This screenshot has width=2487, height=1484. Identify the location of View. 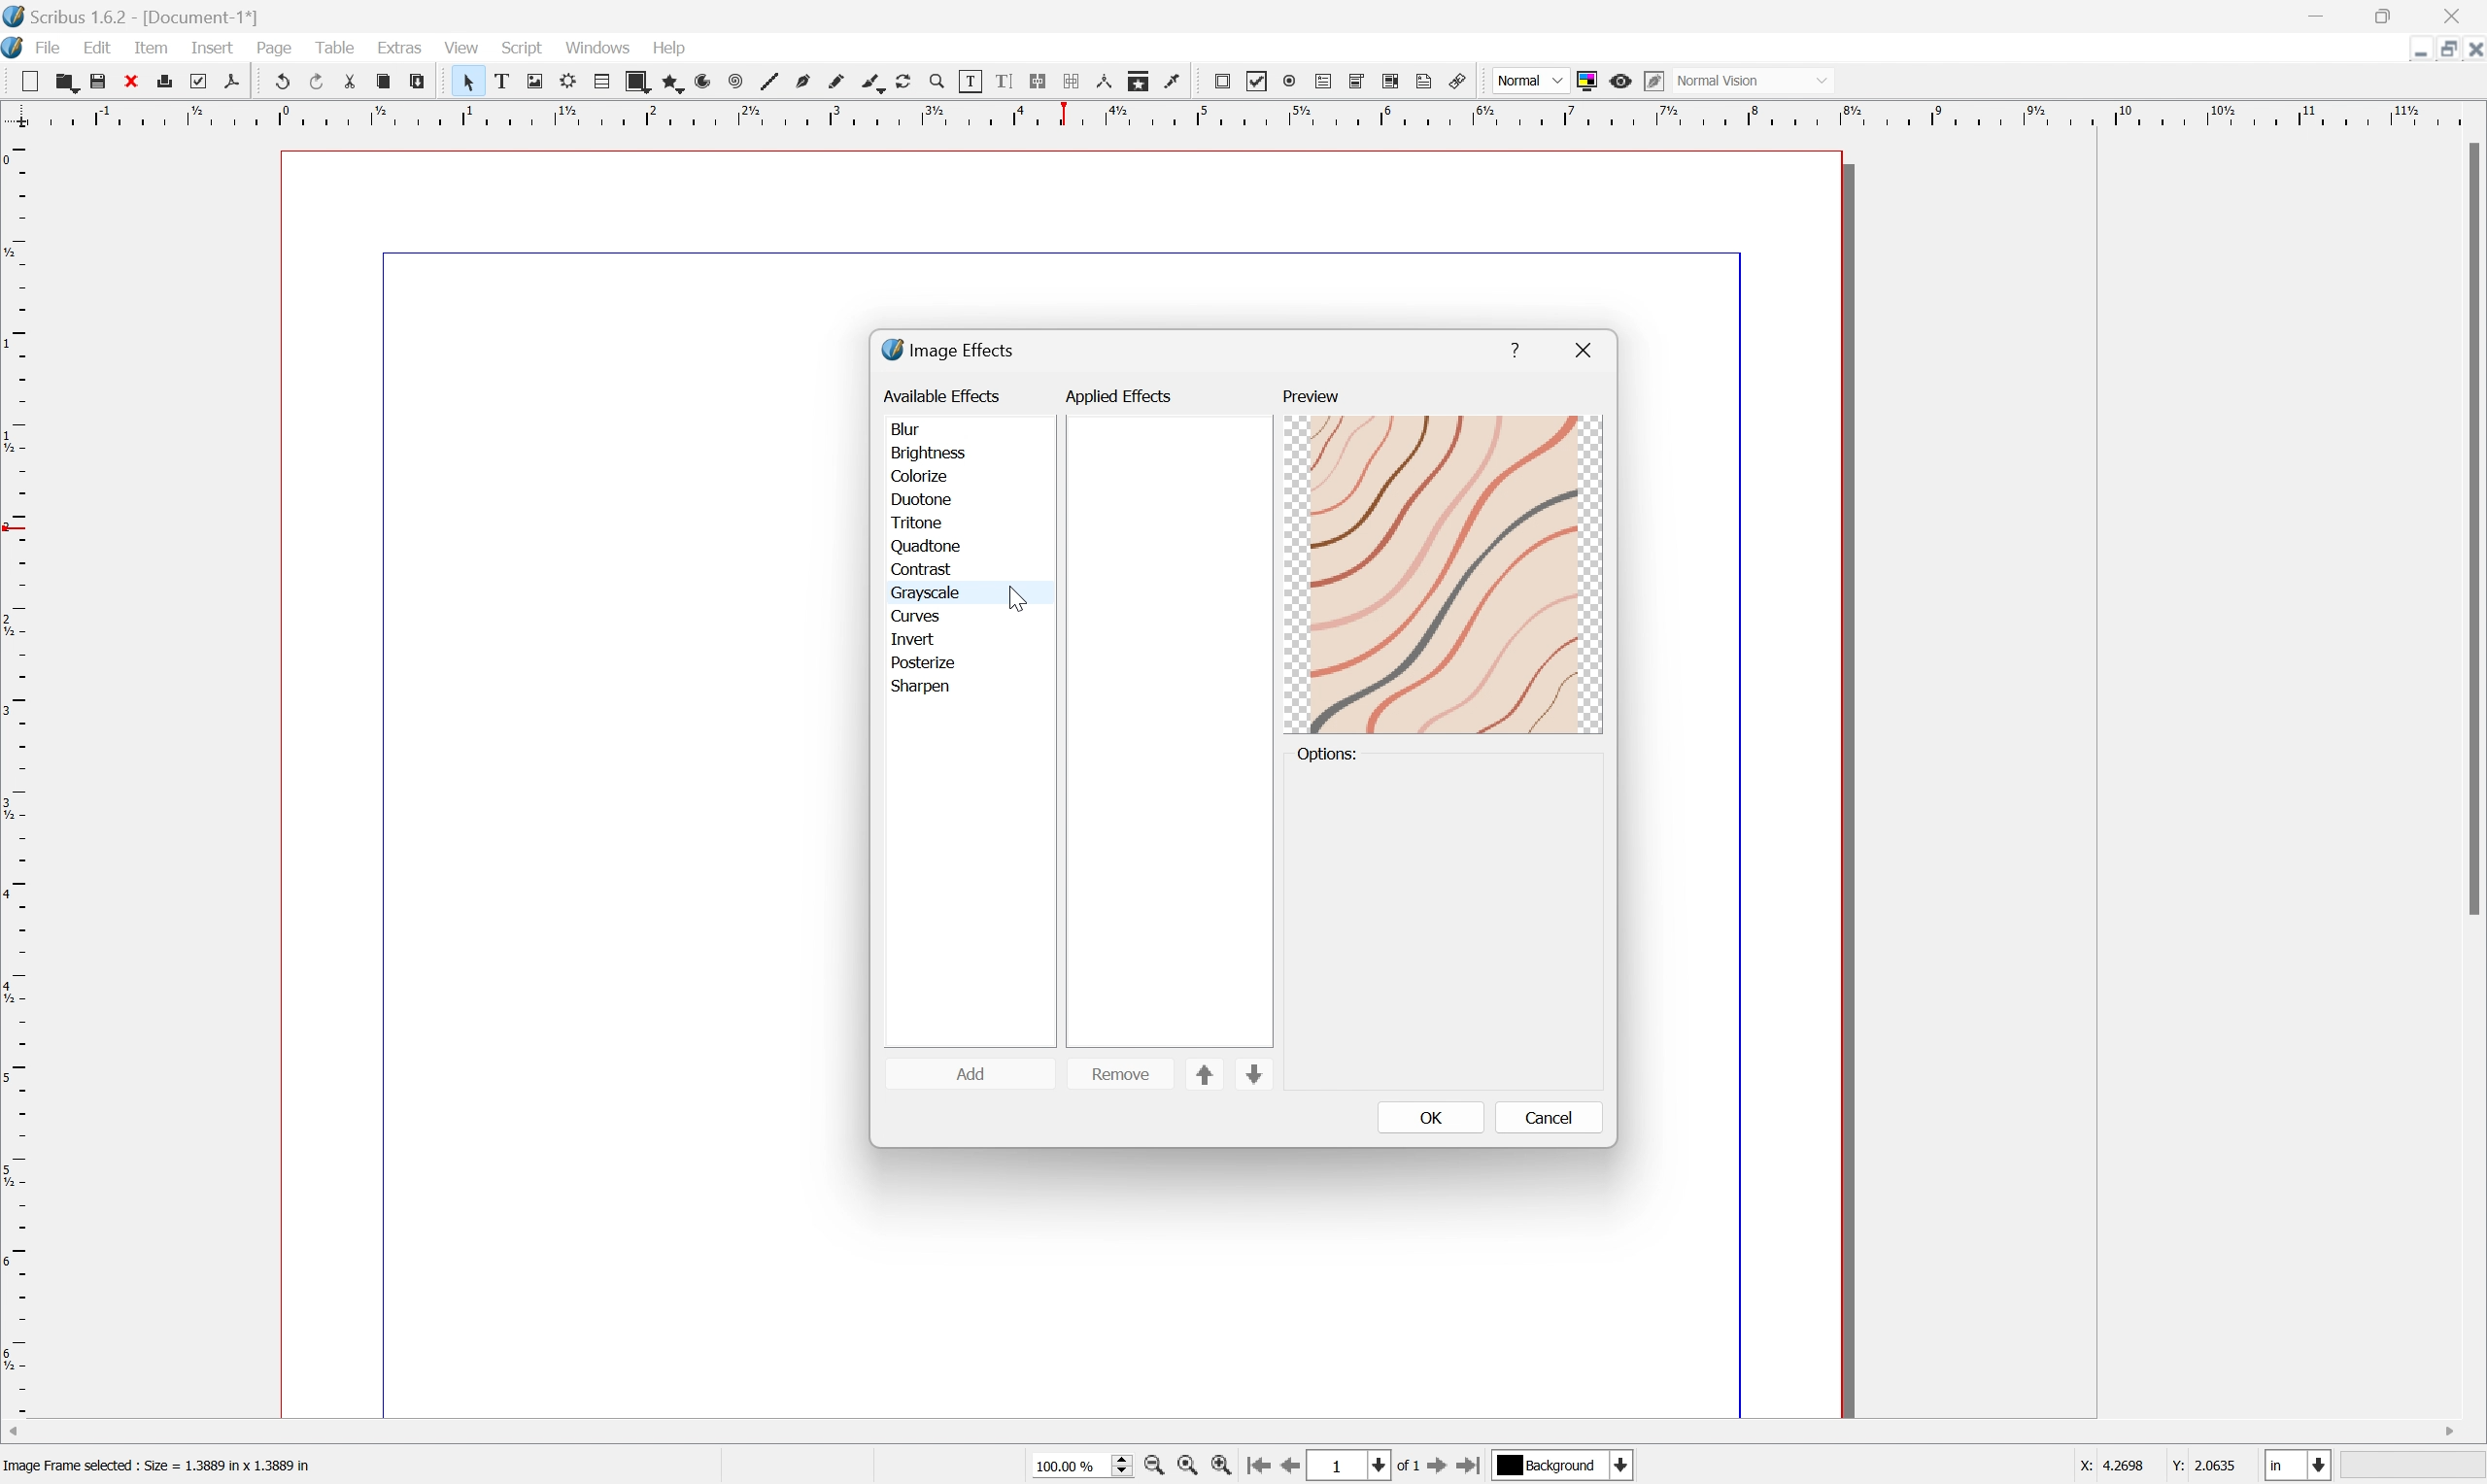
(460, 50).